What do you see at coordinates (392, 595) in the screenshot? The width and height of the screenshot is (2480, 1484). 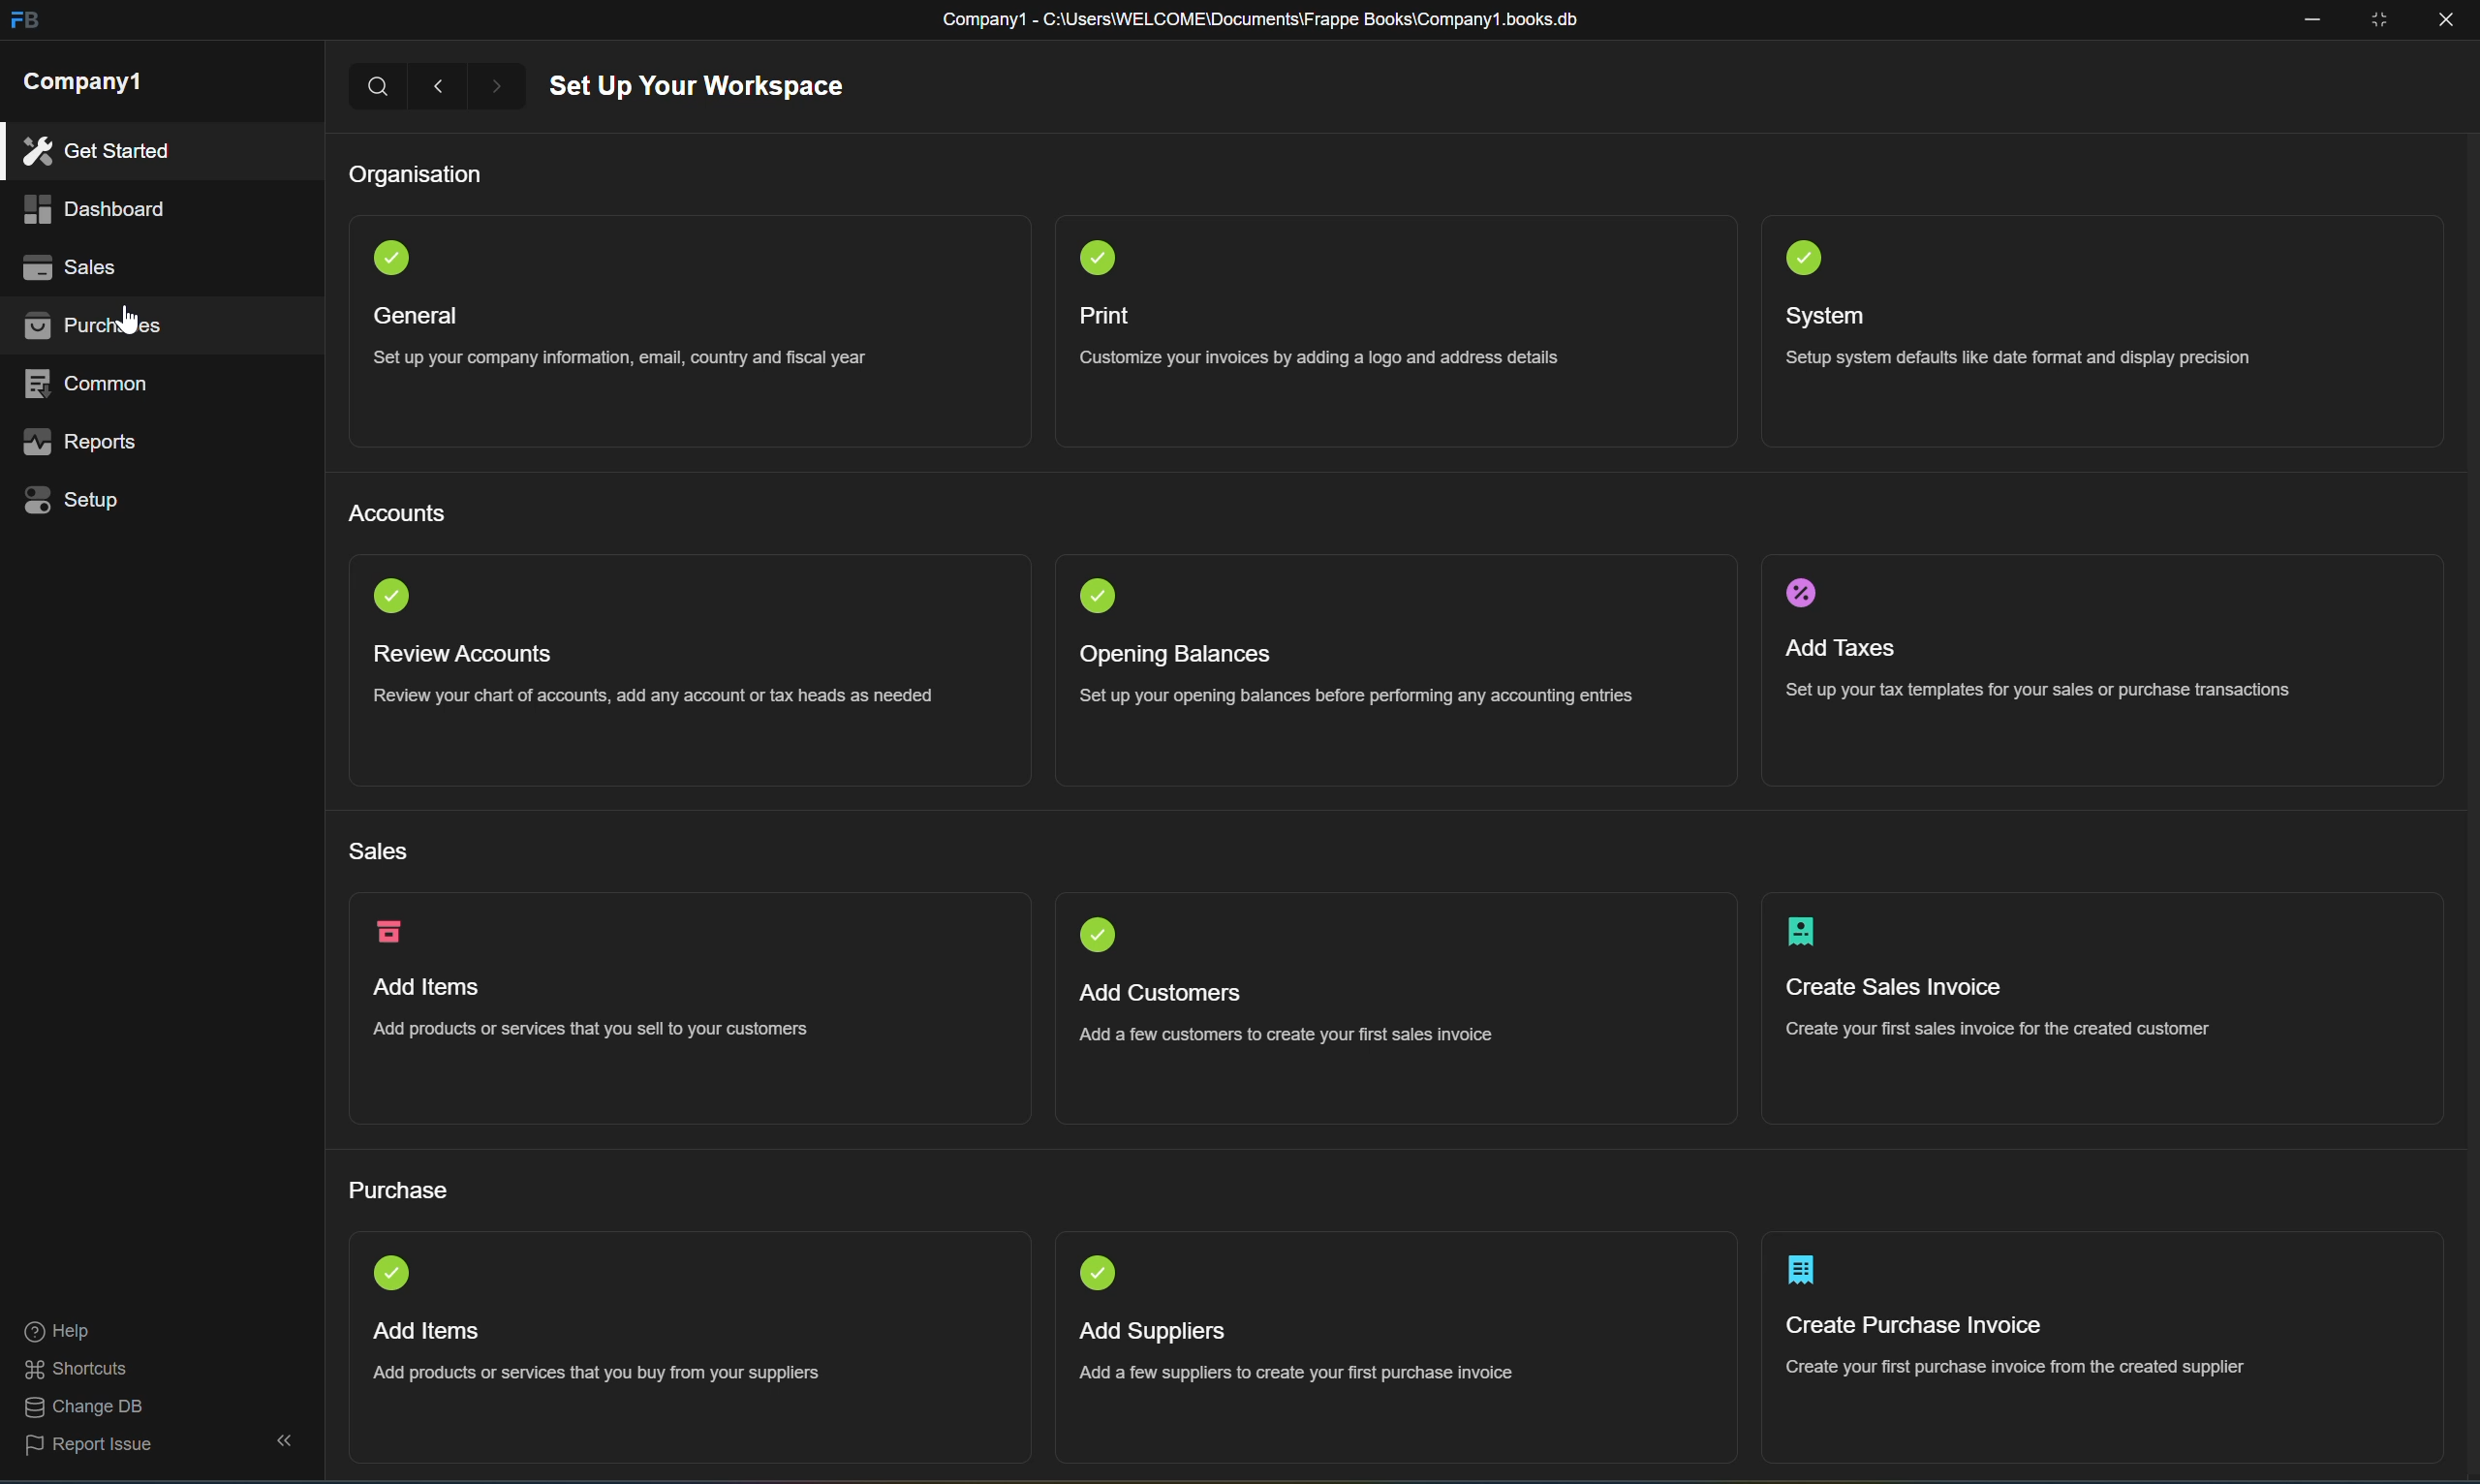 I see `logo` at bounding box center [392, 595].